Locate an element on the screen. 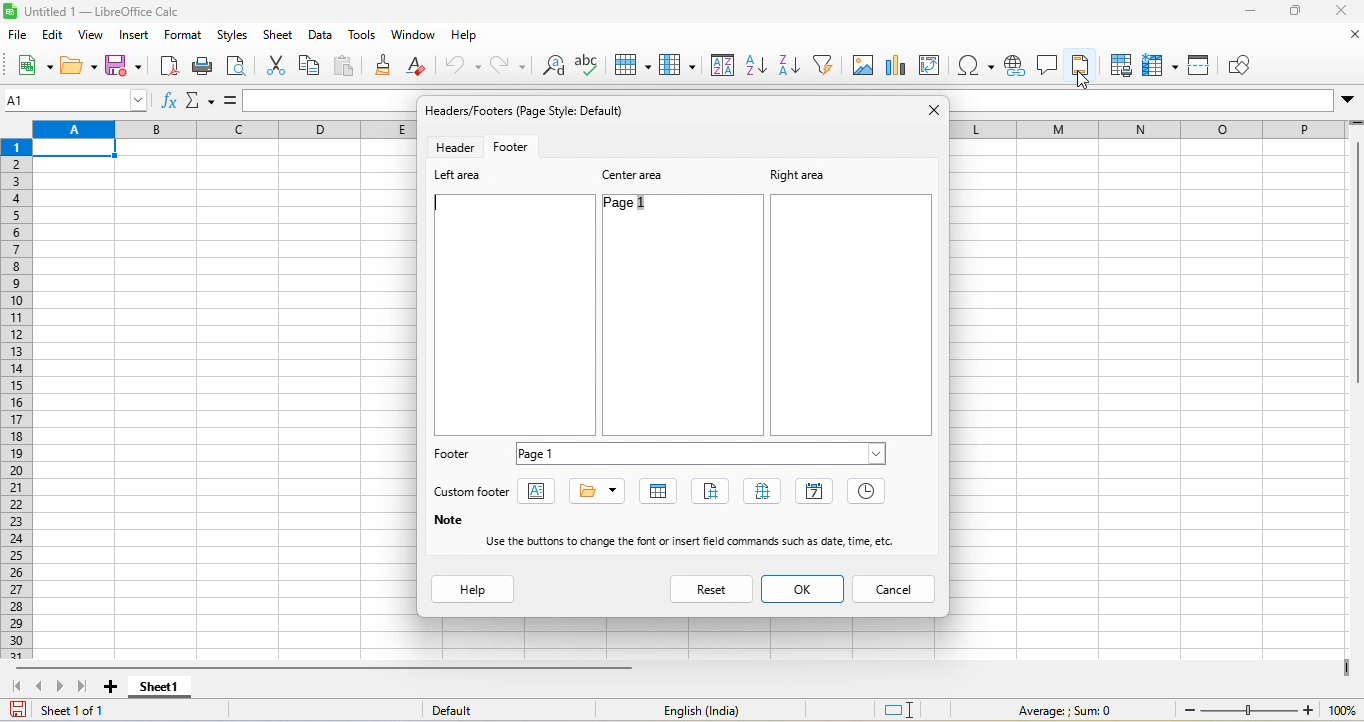  chart is located at coordinates (901, 64).